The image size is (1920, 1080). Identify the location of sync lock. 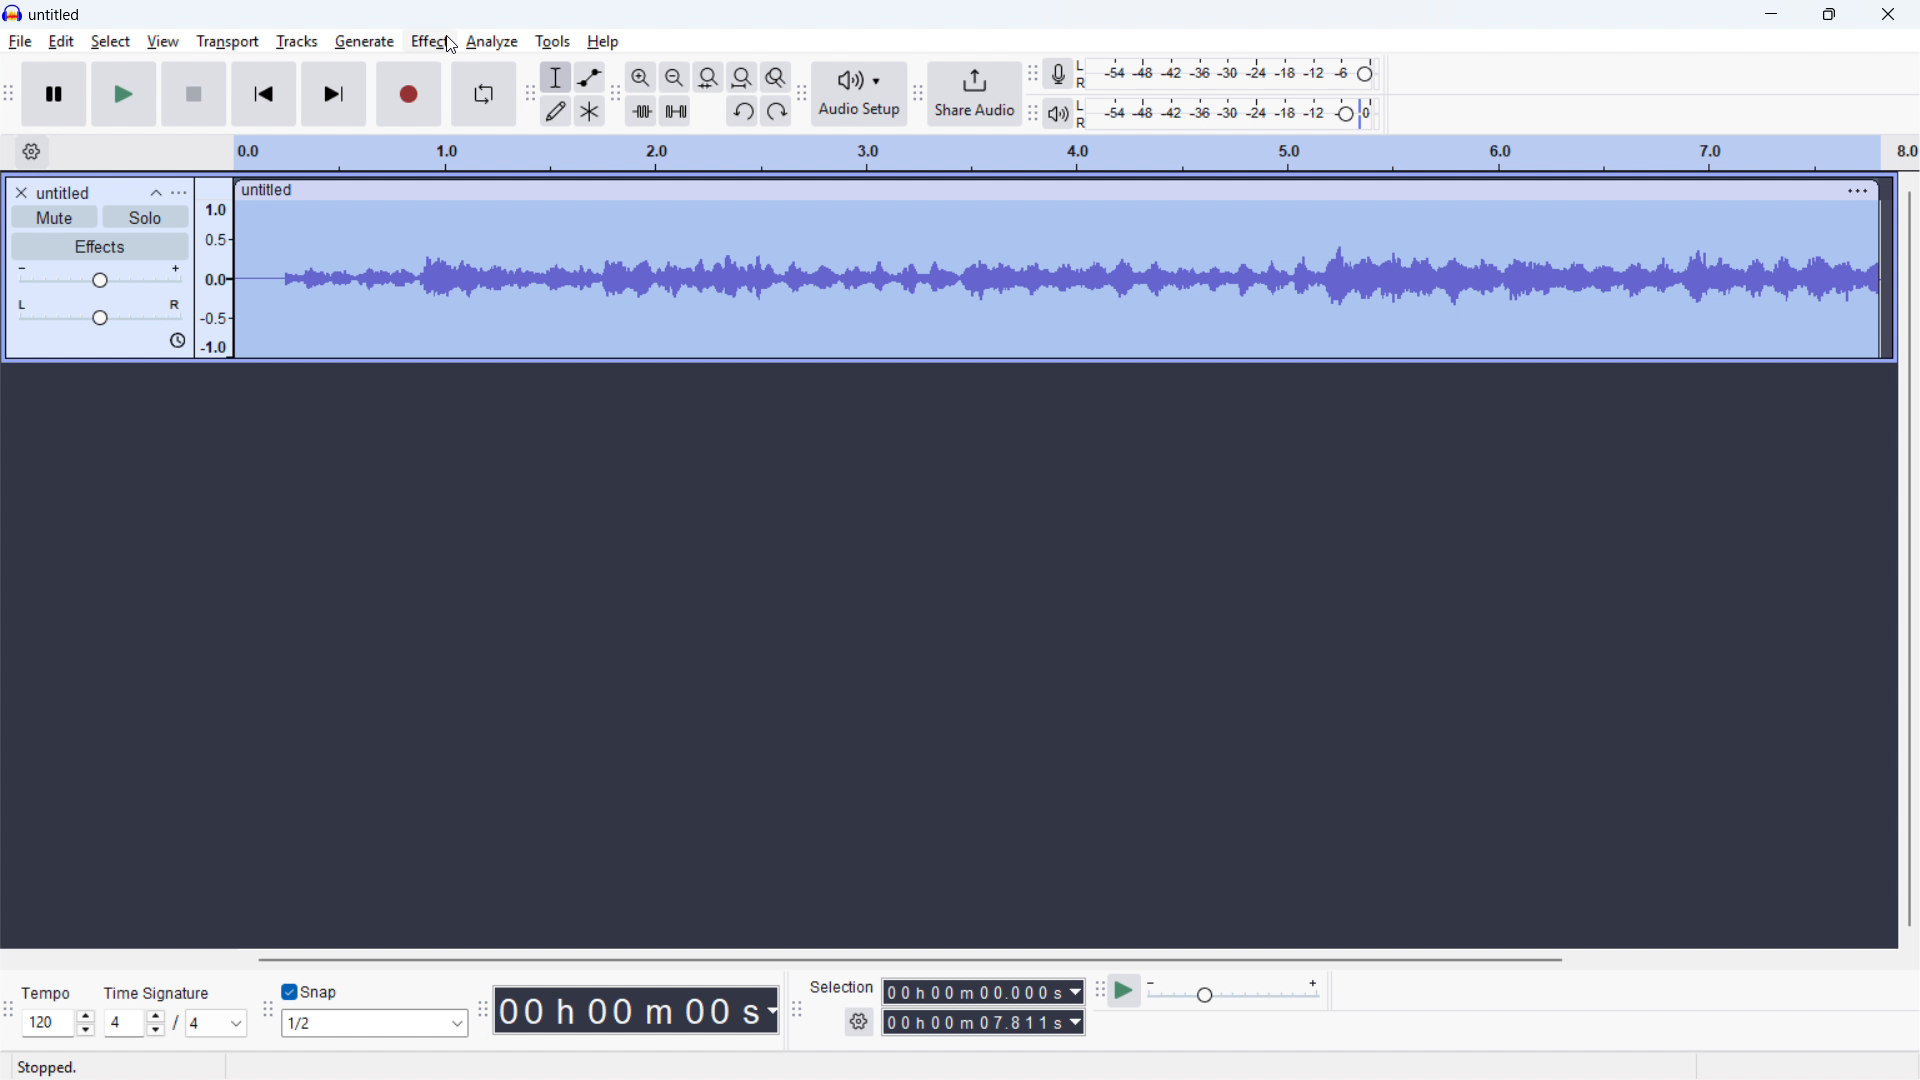
(176, 341).